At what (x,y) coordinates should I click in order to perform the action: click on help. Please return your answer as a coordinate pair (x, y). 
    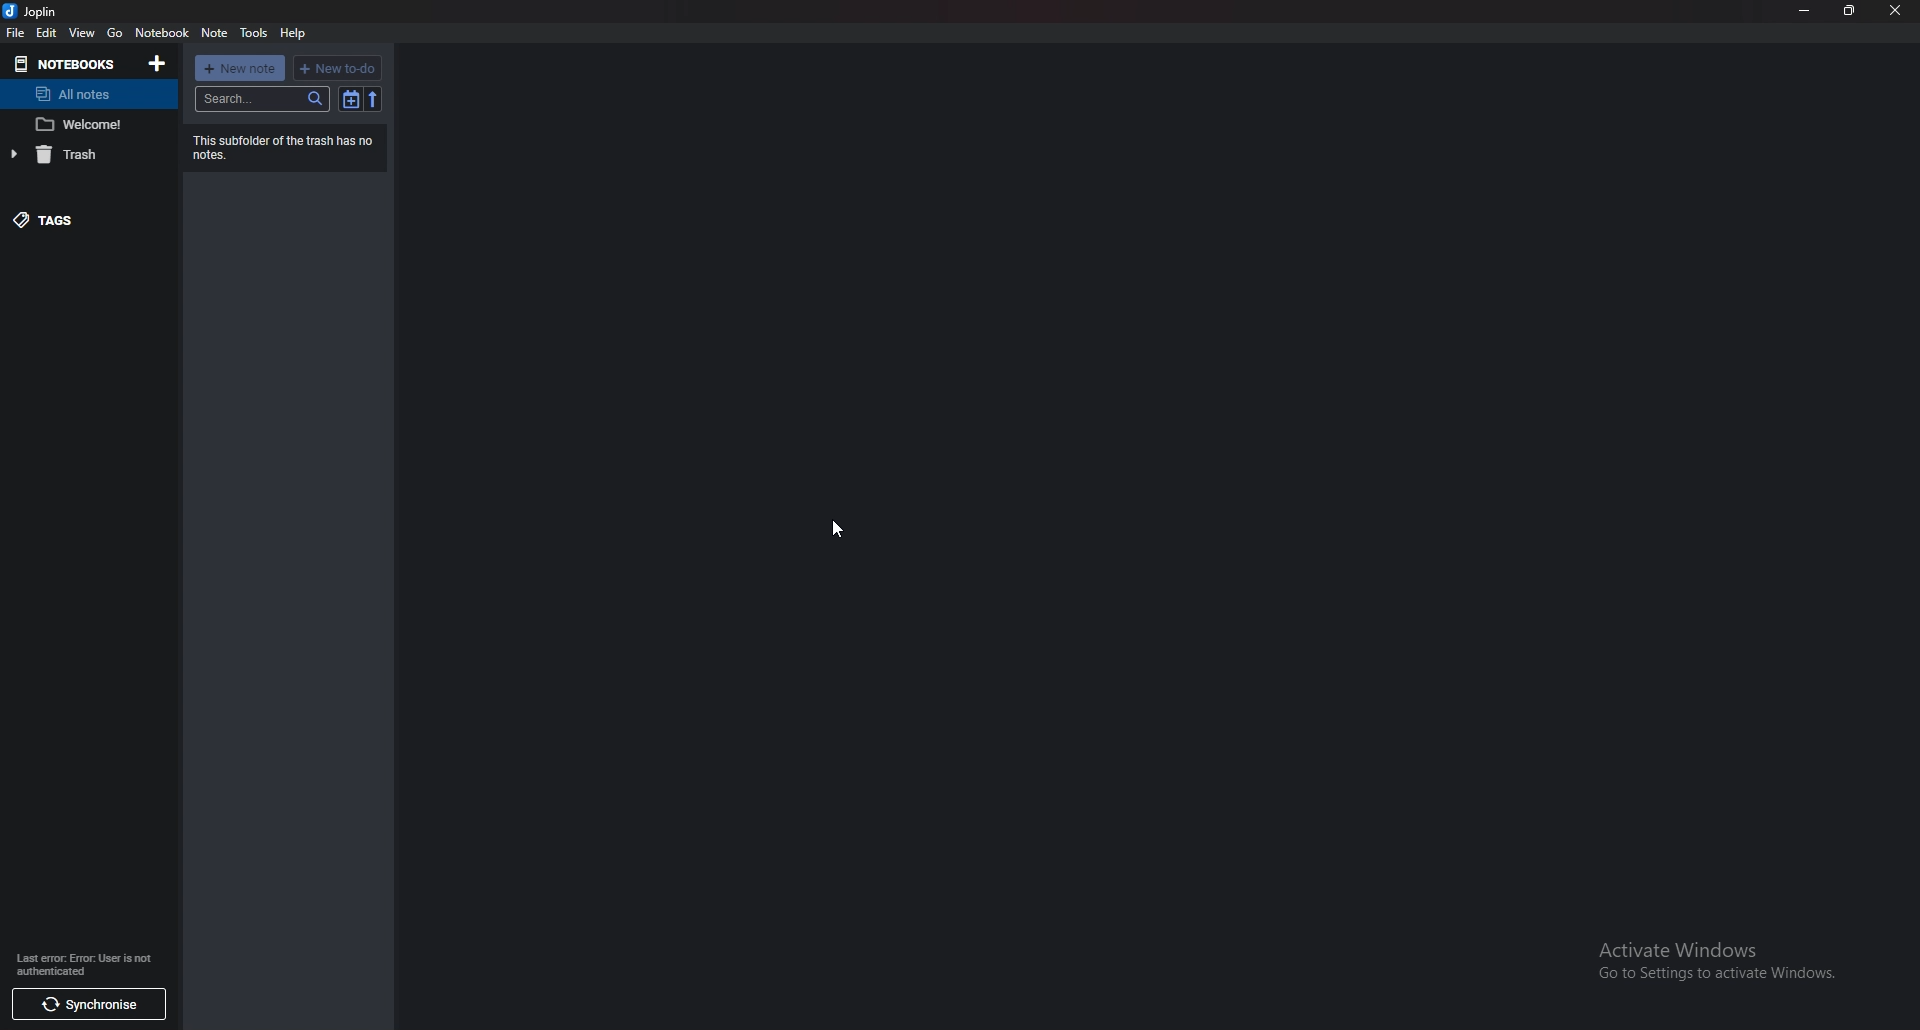
    Looking at the image, I should click on (293, 34).